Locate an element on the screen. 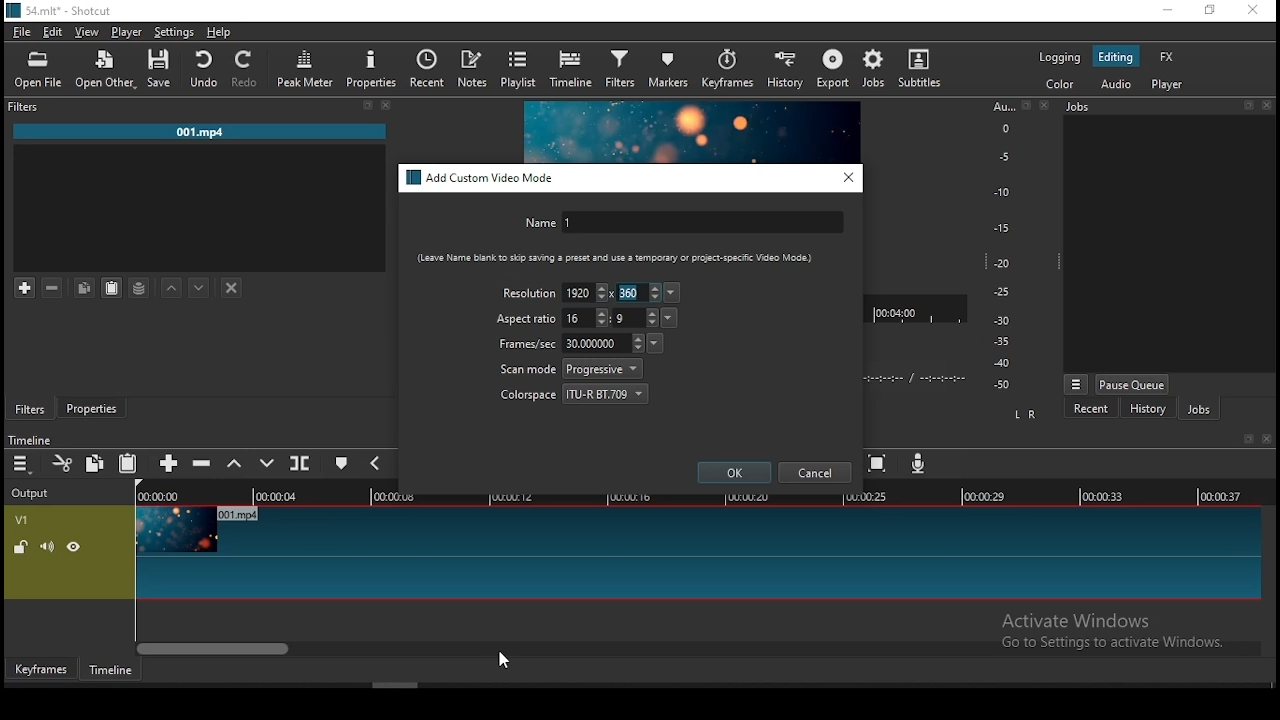  markers is located at coordinates (670, 67).